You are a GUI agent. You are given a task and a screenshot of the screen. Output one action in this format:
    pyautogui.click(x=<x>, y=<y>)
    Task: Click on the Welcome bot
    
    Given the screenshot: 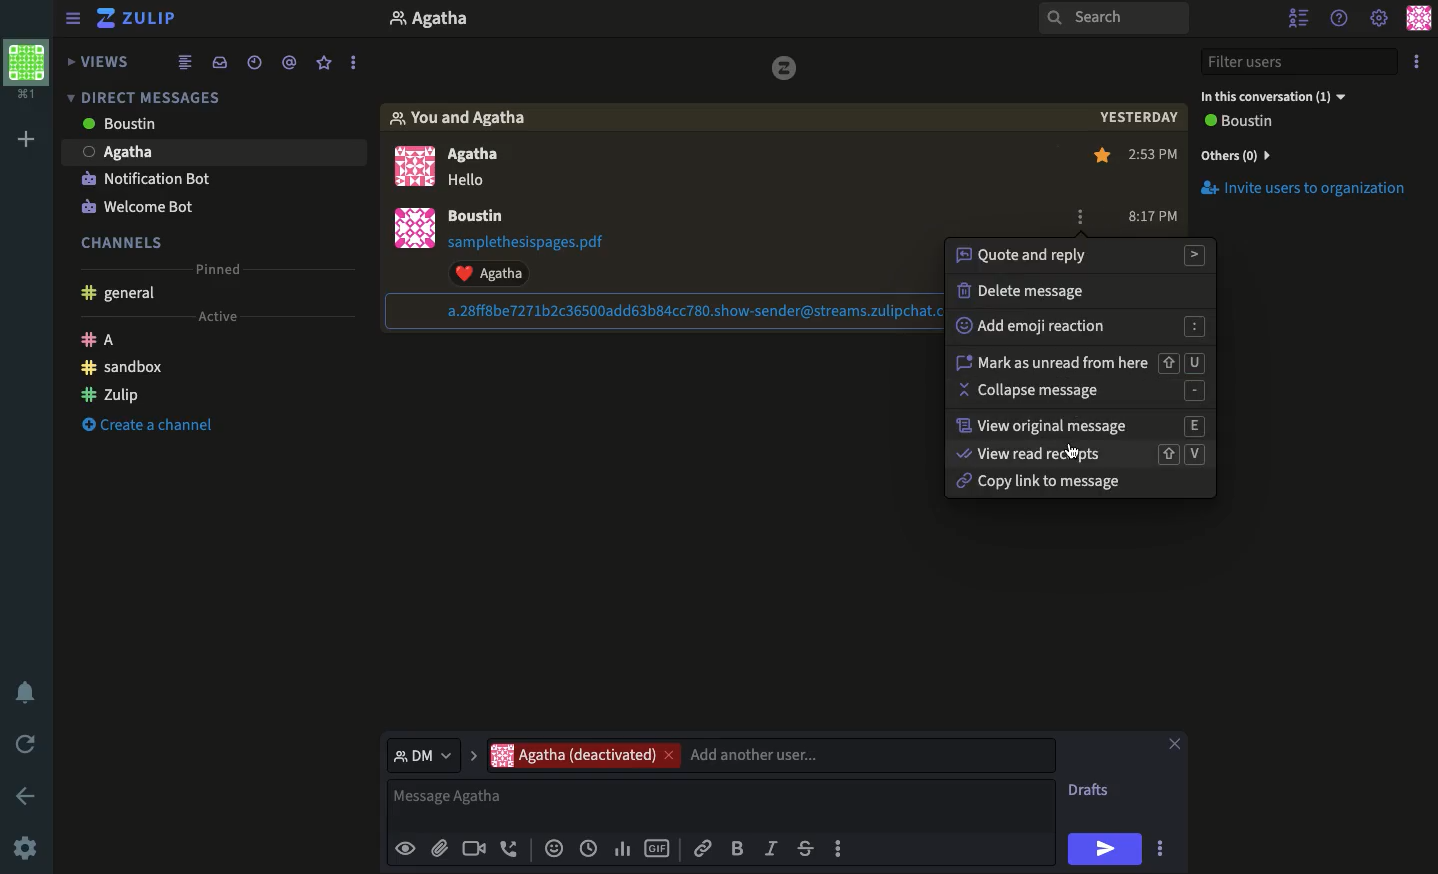 What is the action you would take?
    pyautogui.click(x=137, y=207)
    